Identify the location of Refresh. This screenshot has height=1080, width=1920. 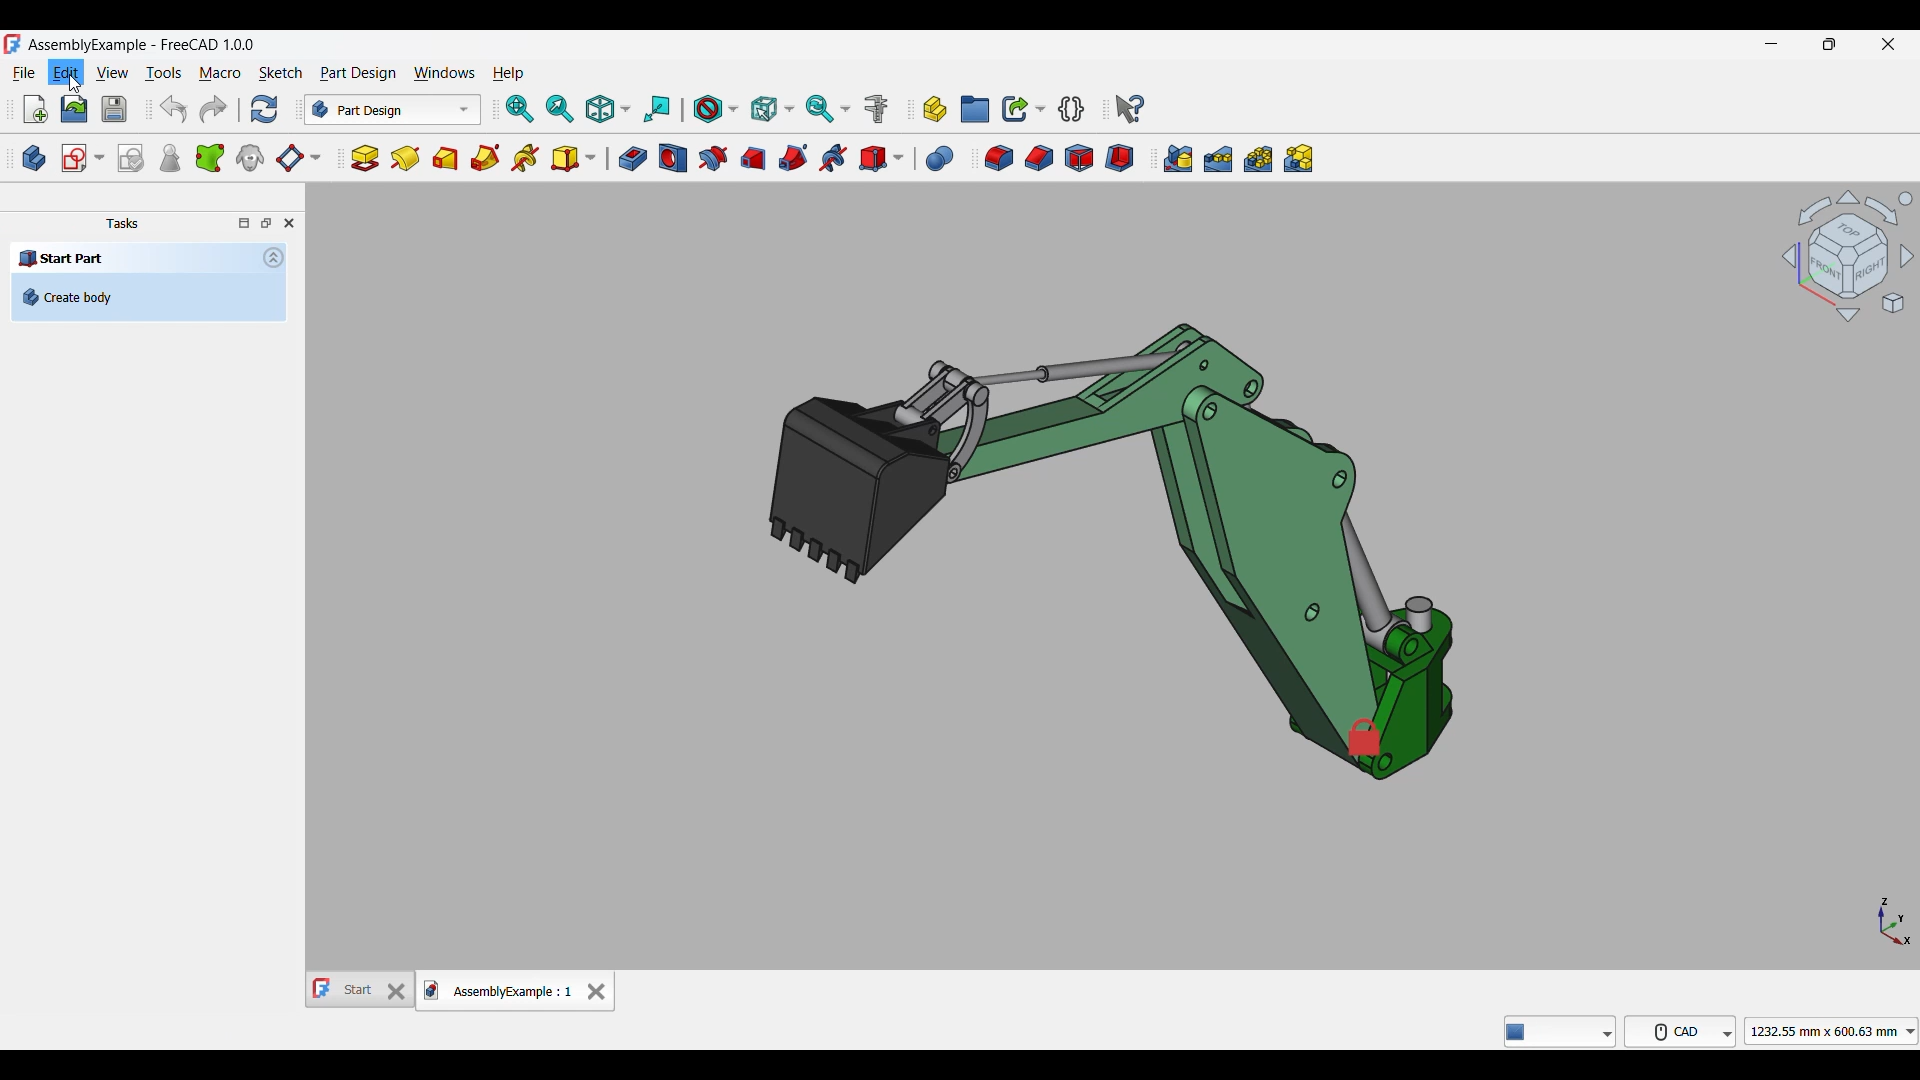
(265, 109).